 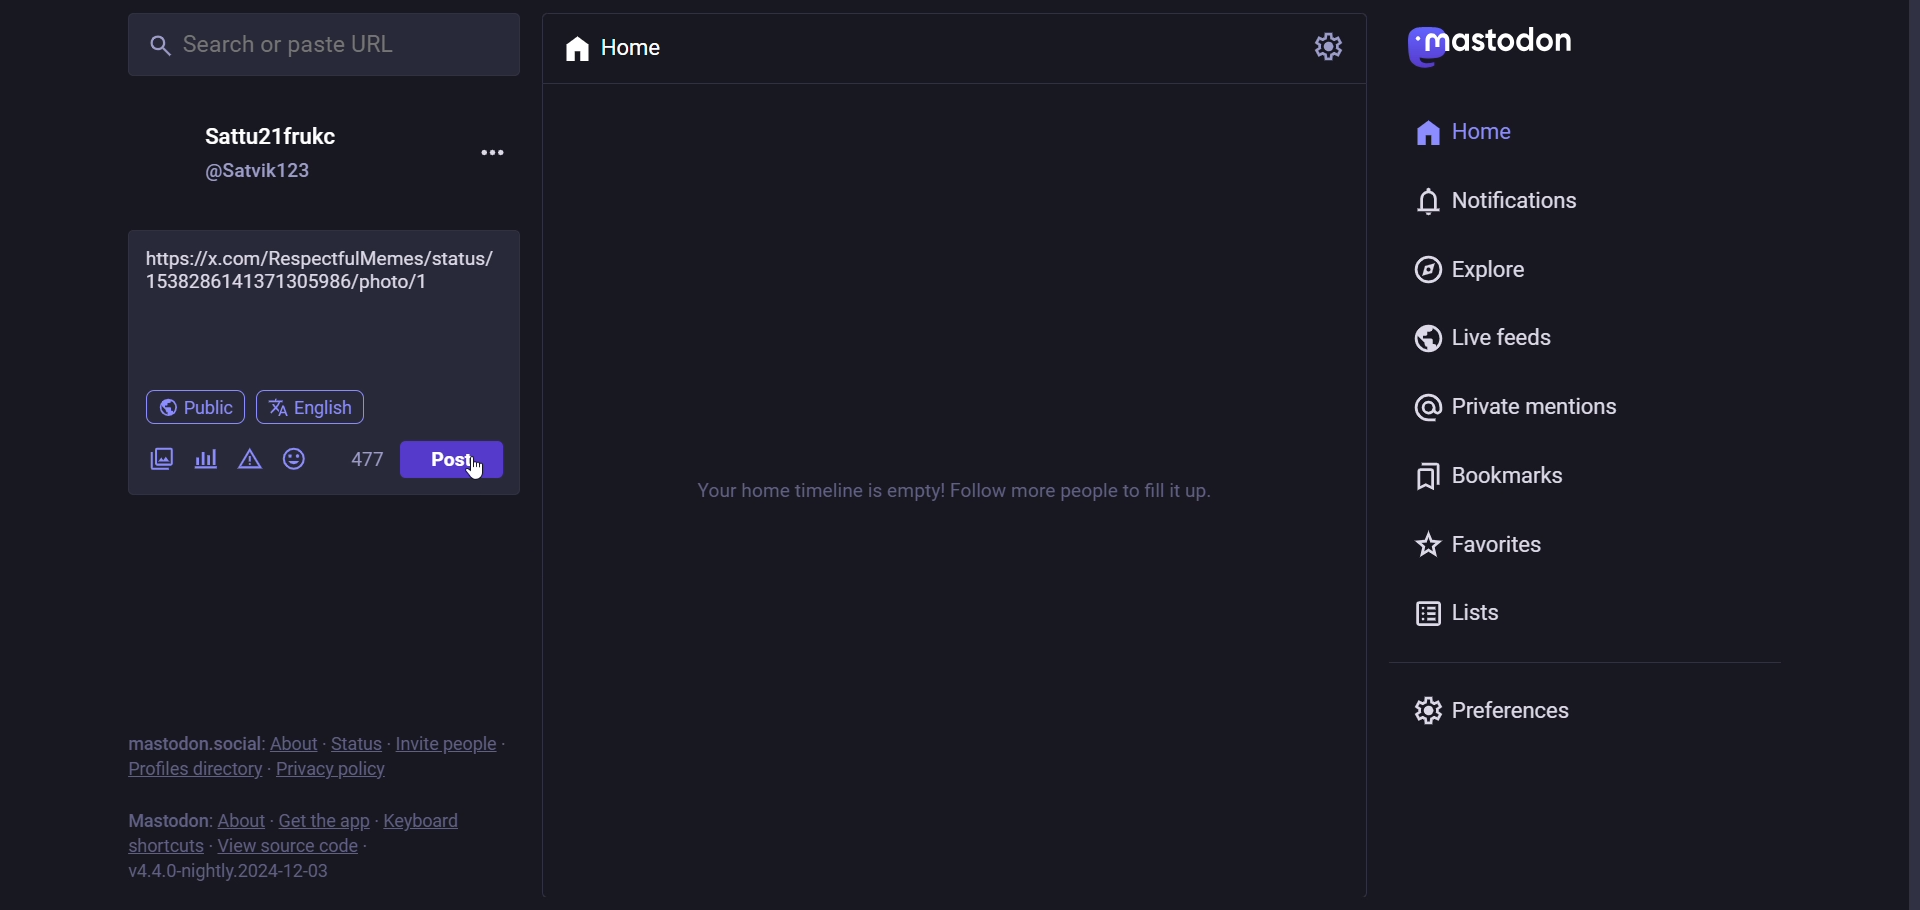 I want to click on keyboard, so click(x=426, y=820).